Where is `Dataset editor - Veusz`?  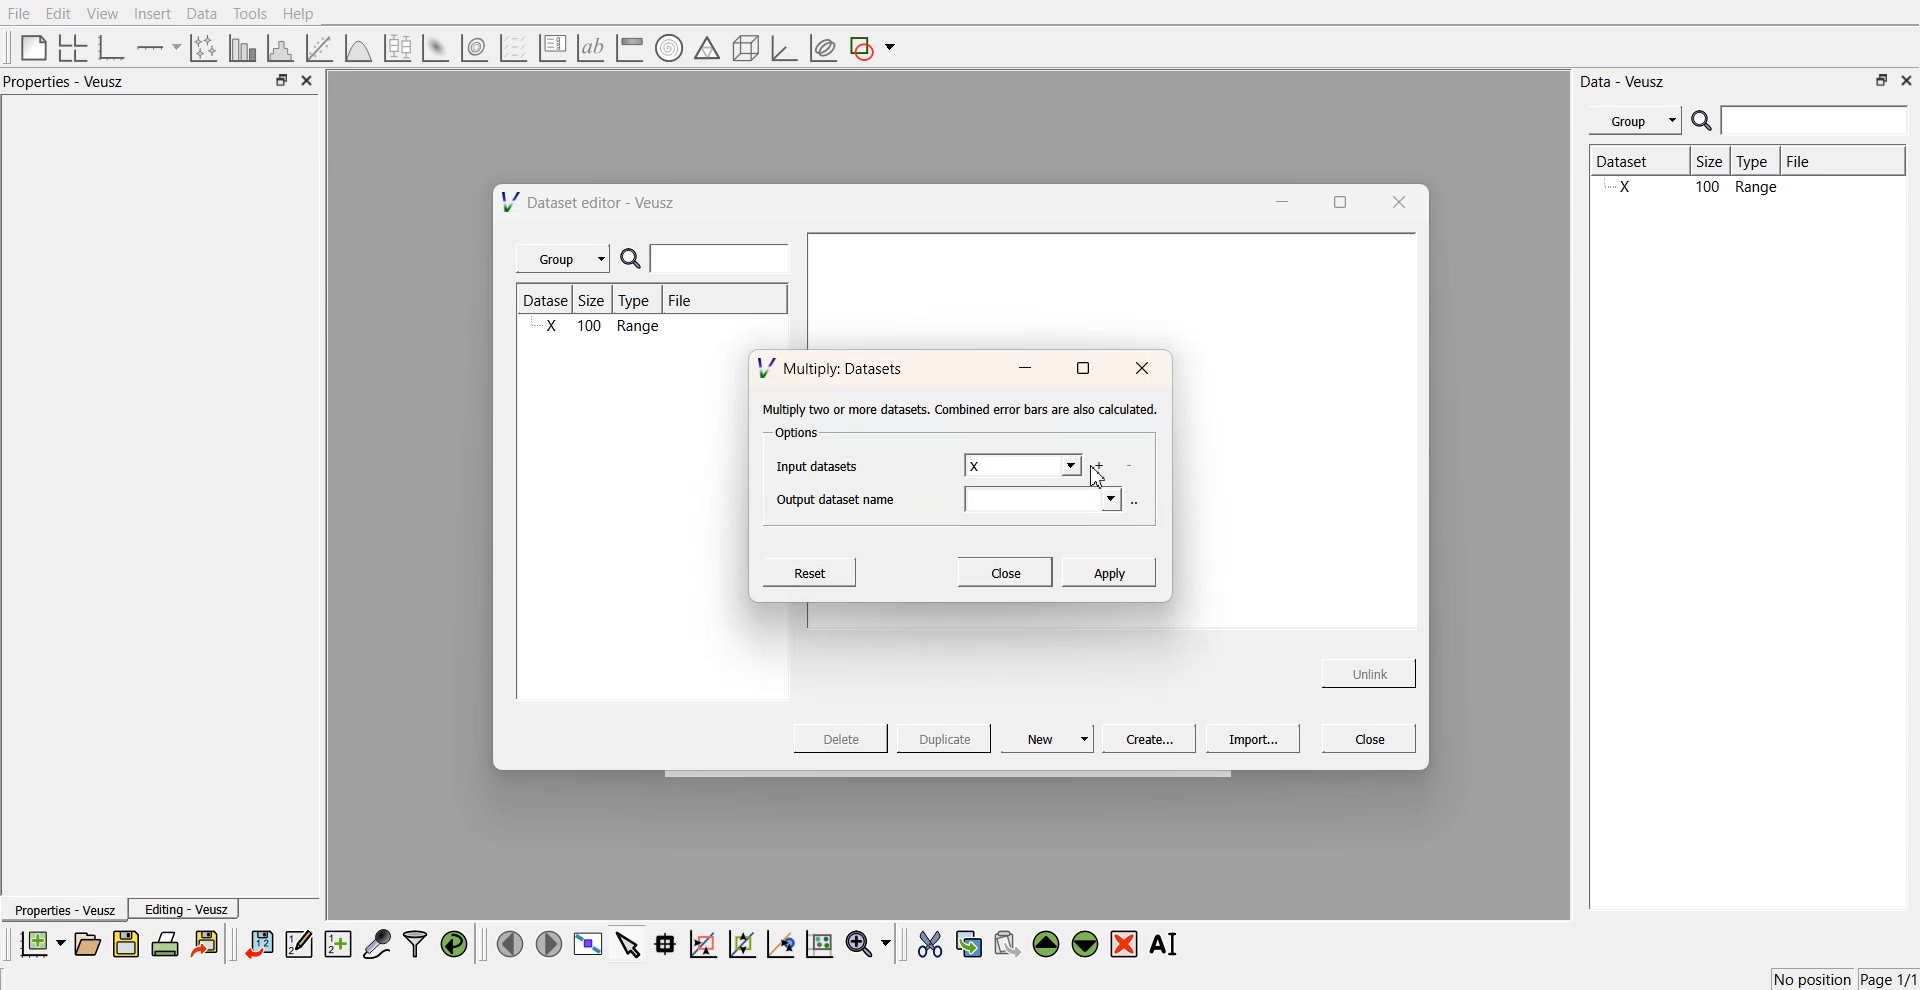 Dataset editor - Veusz is located at coordinates (591, 202).